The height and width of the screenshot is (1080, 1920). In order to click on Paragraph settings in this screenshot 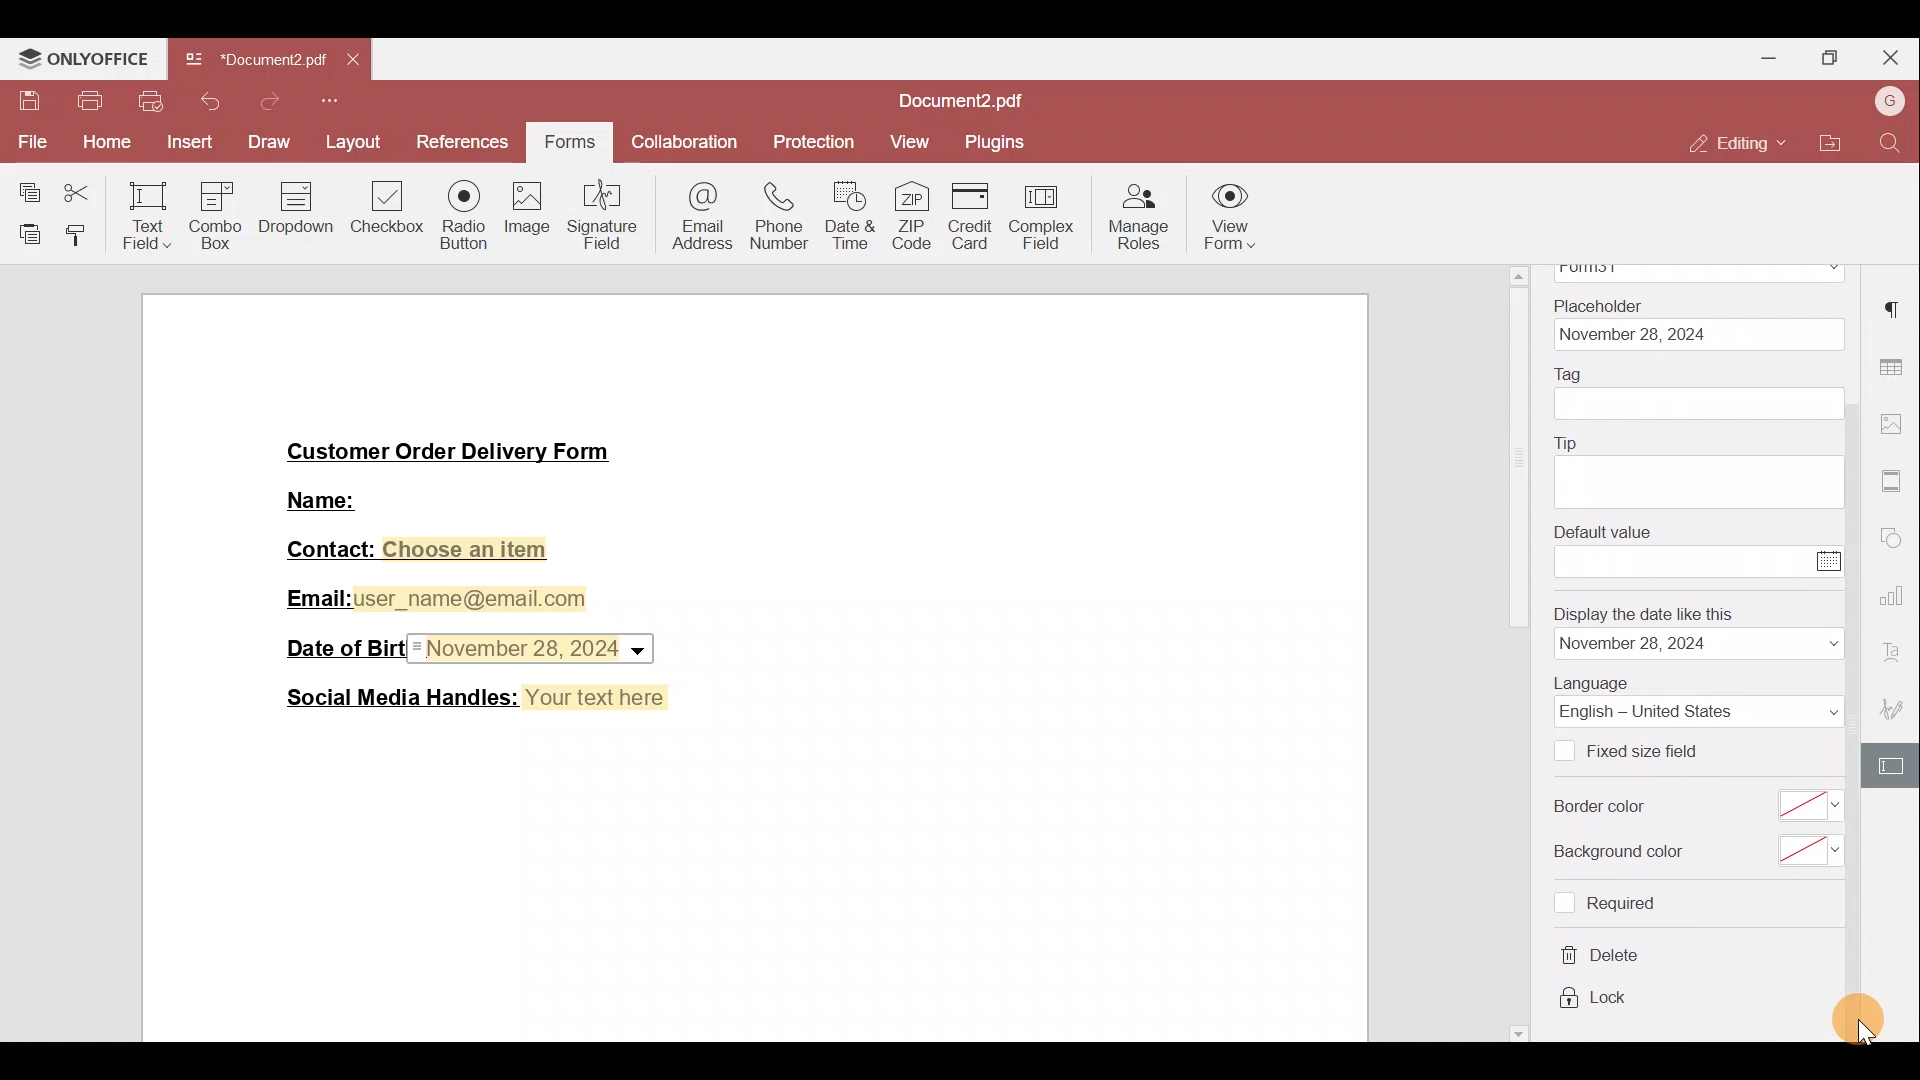, I will do `click(1897, 308)`.